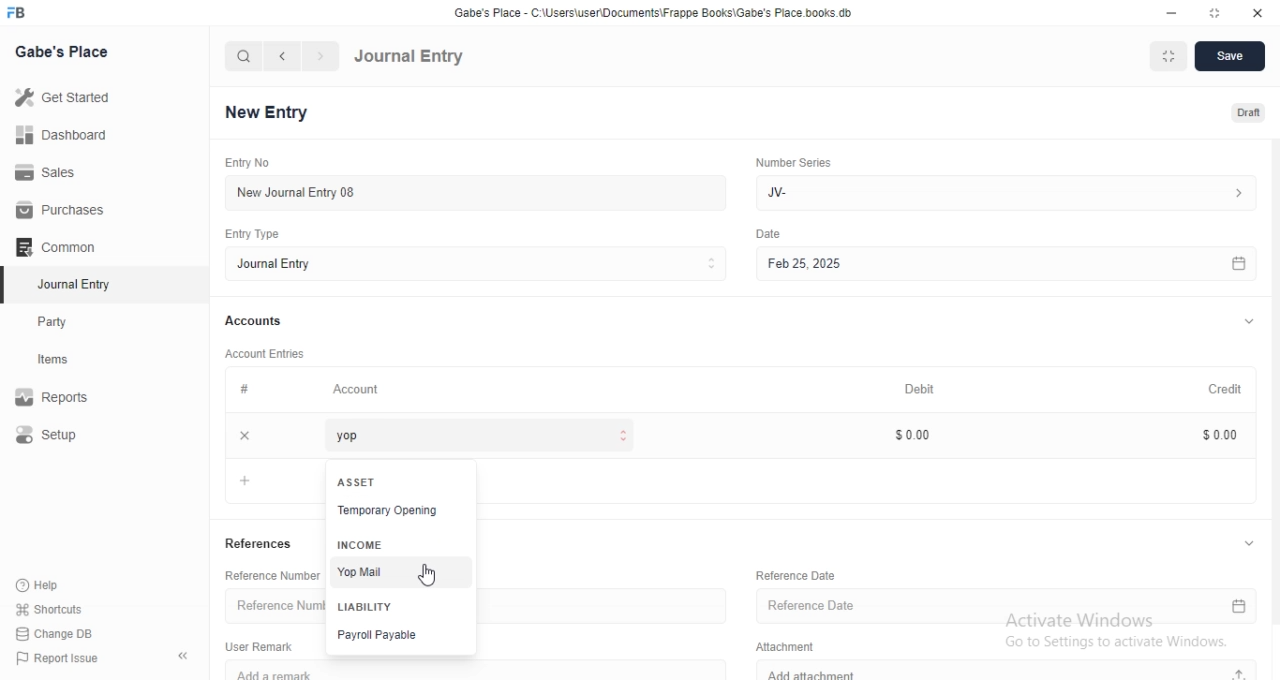  I want to click on Feb 25, 2025, so click(1003, 263).